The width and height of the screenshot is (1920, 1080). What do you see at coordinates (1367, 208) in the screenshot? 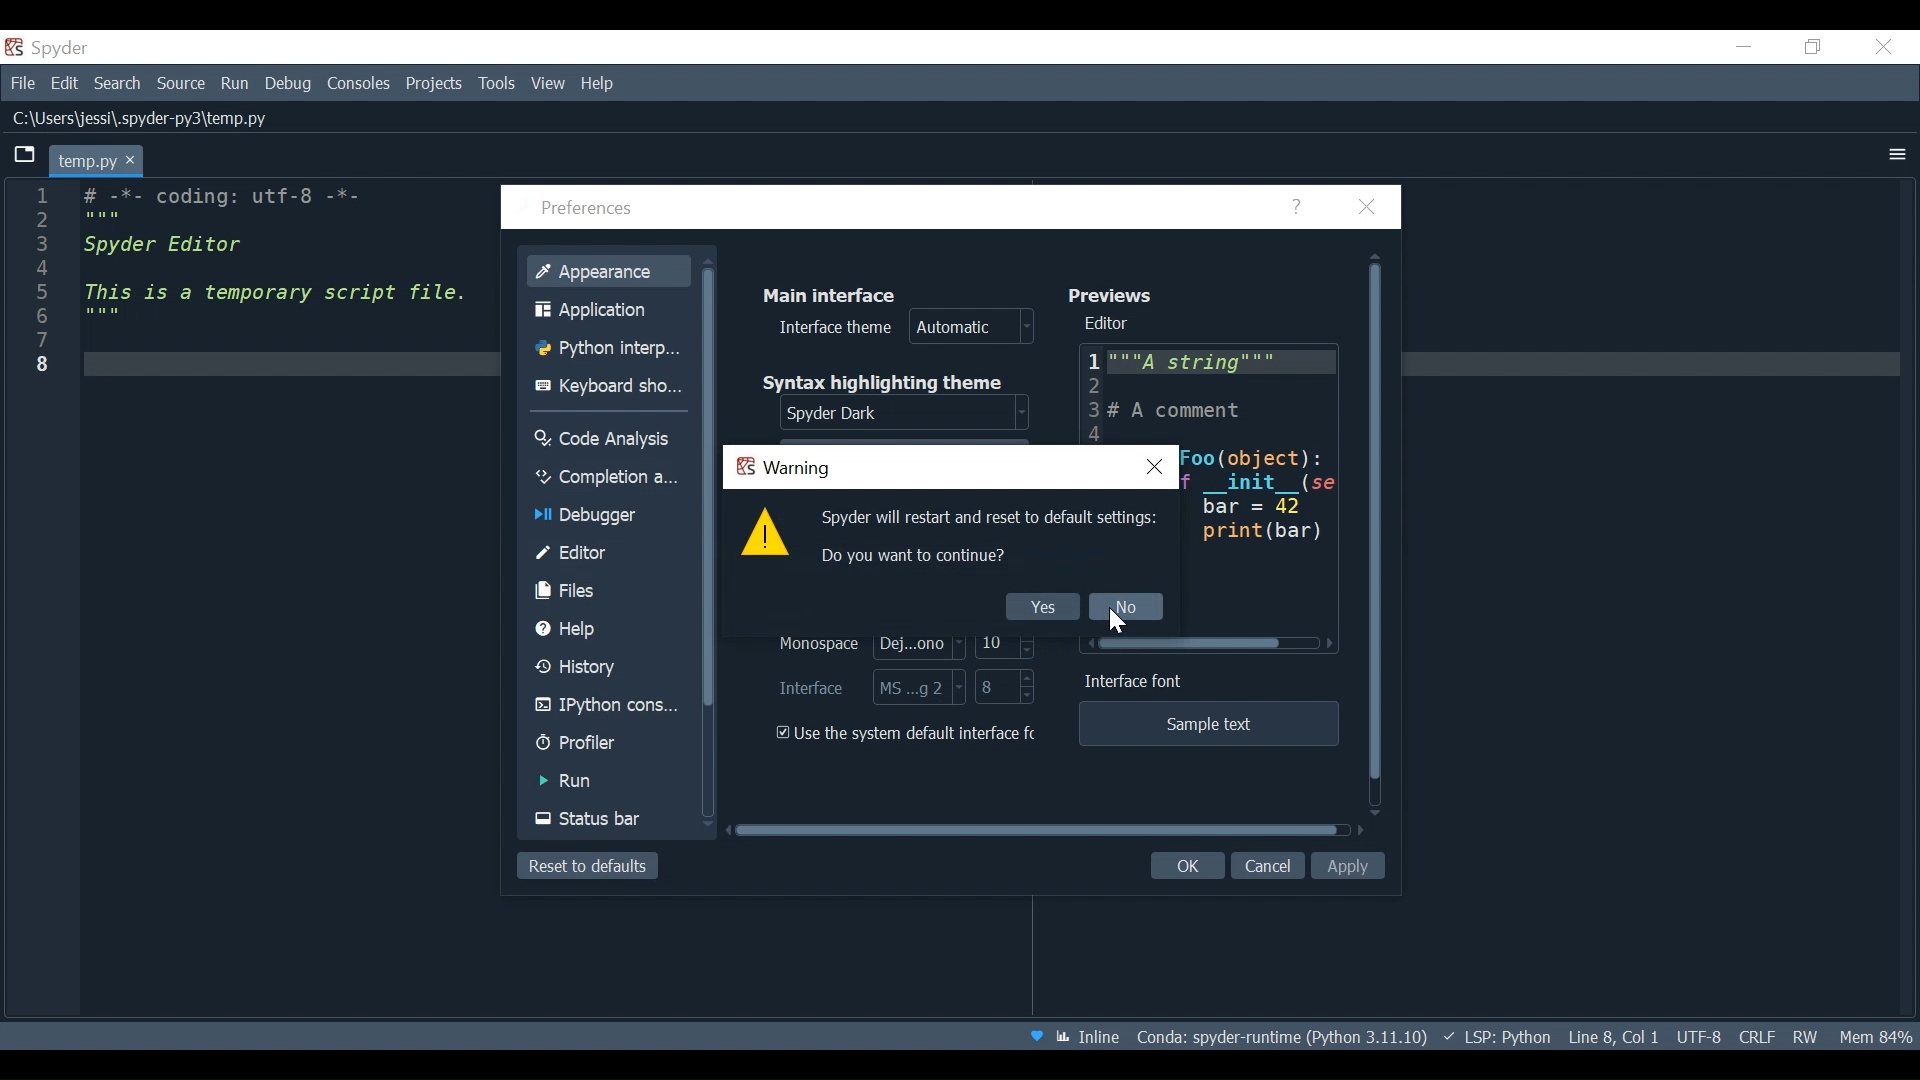
I see `Close` at bounding box center [1367, 208].